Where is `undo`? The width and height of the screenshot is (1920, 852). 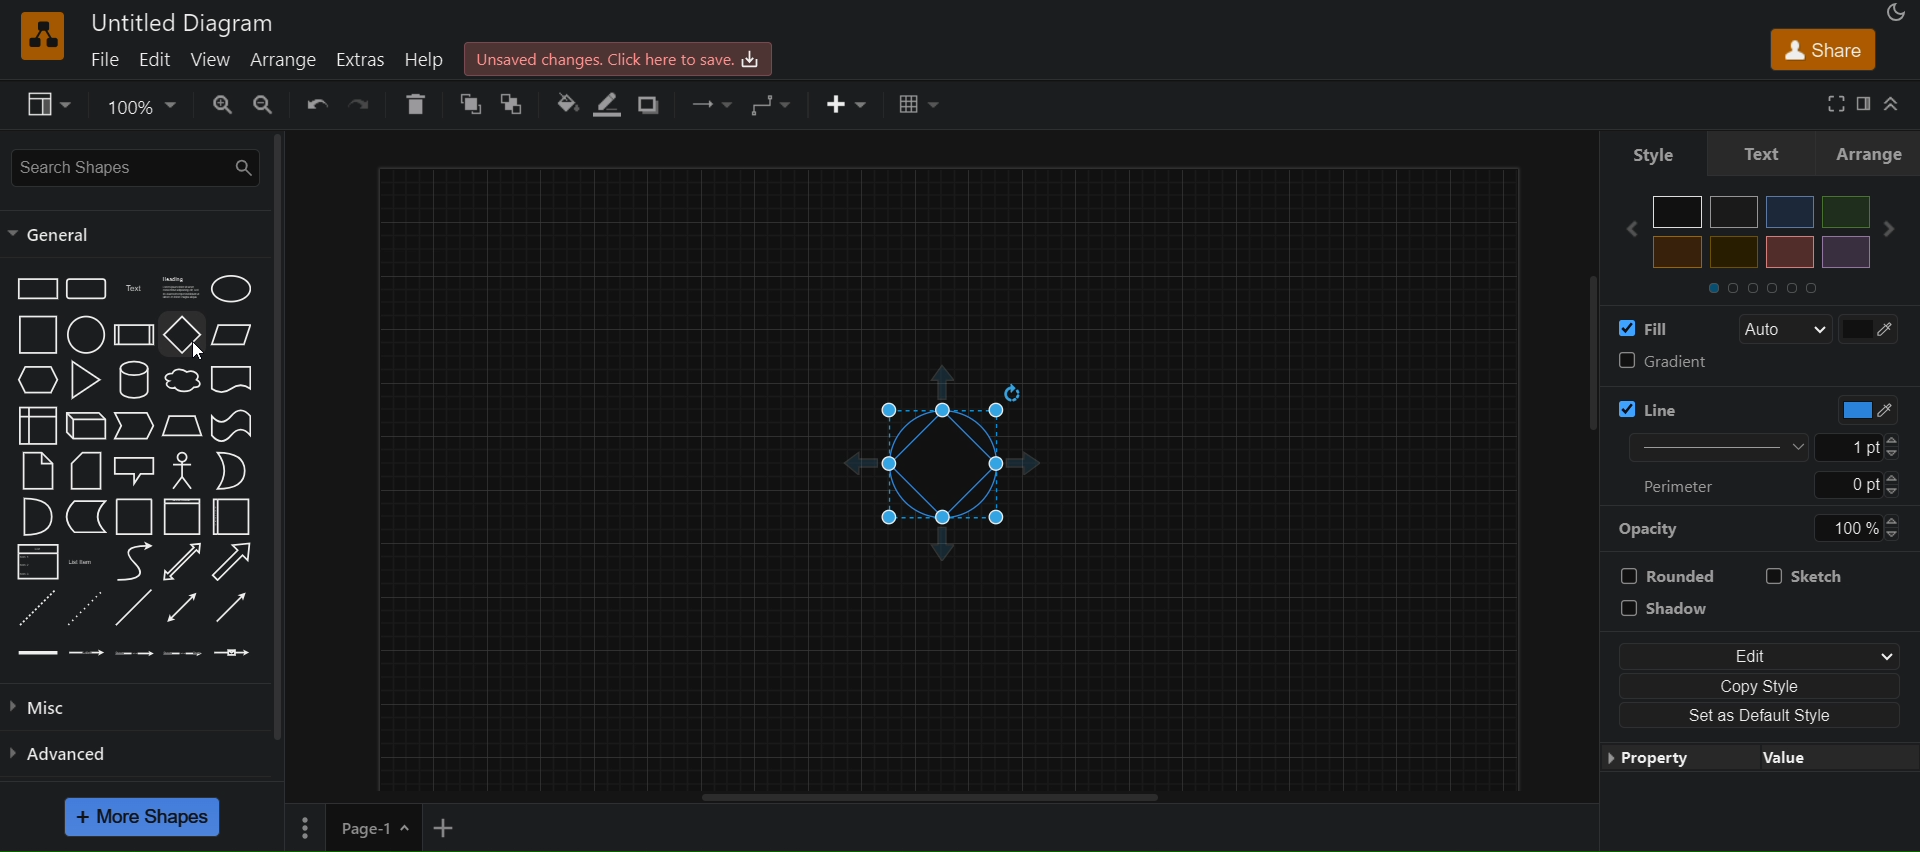
undo is located at coordinates (319, 103).